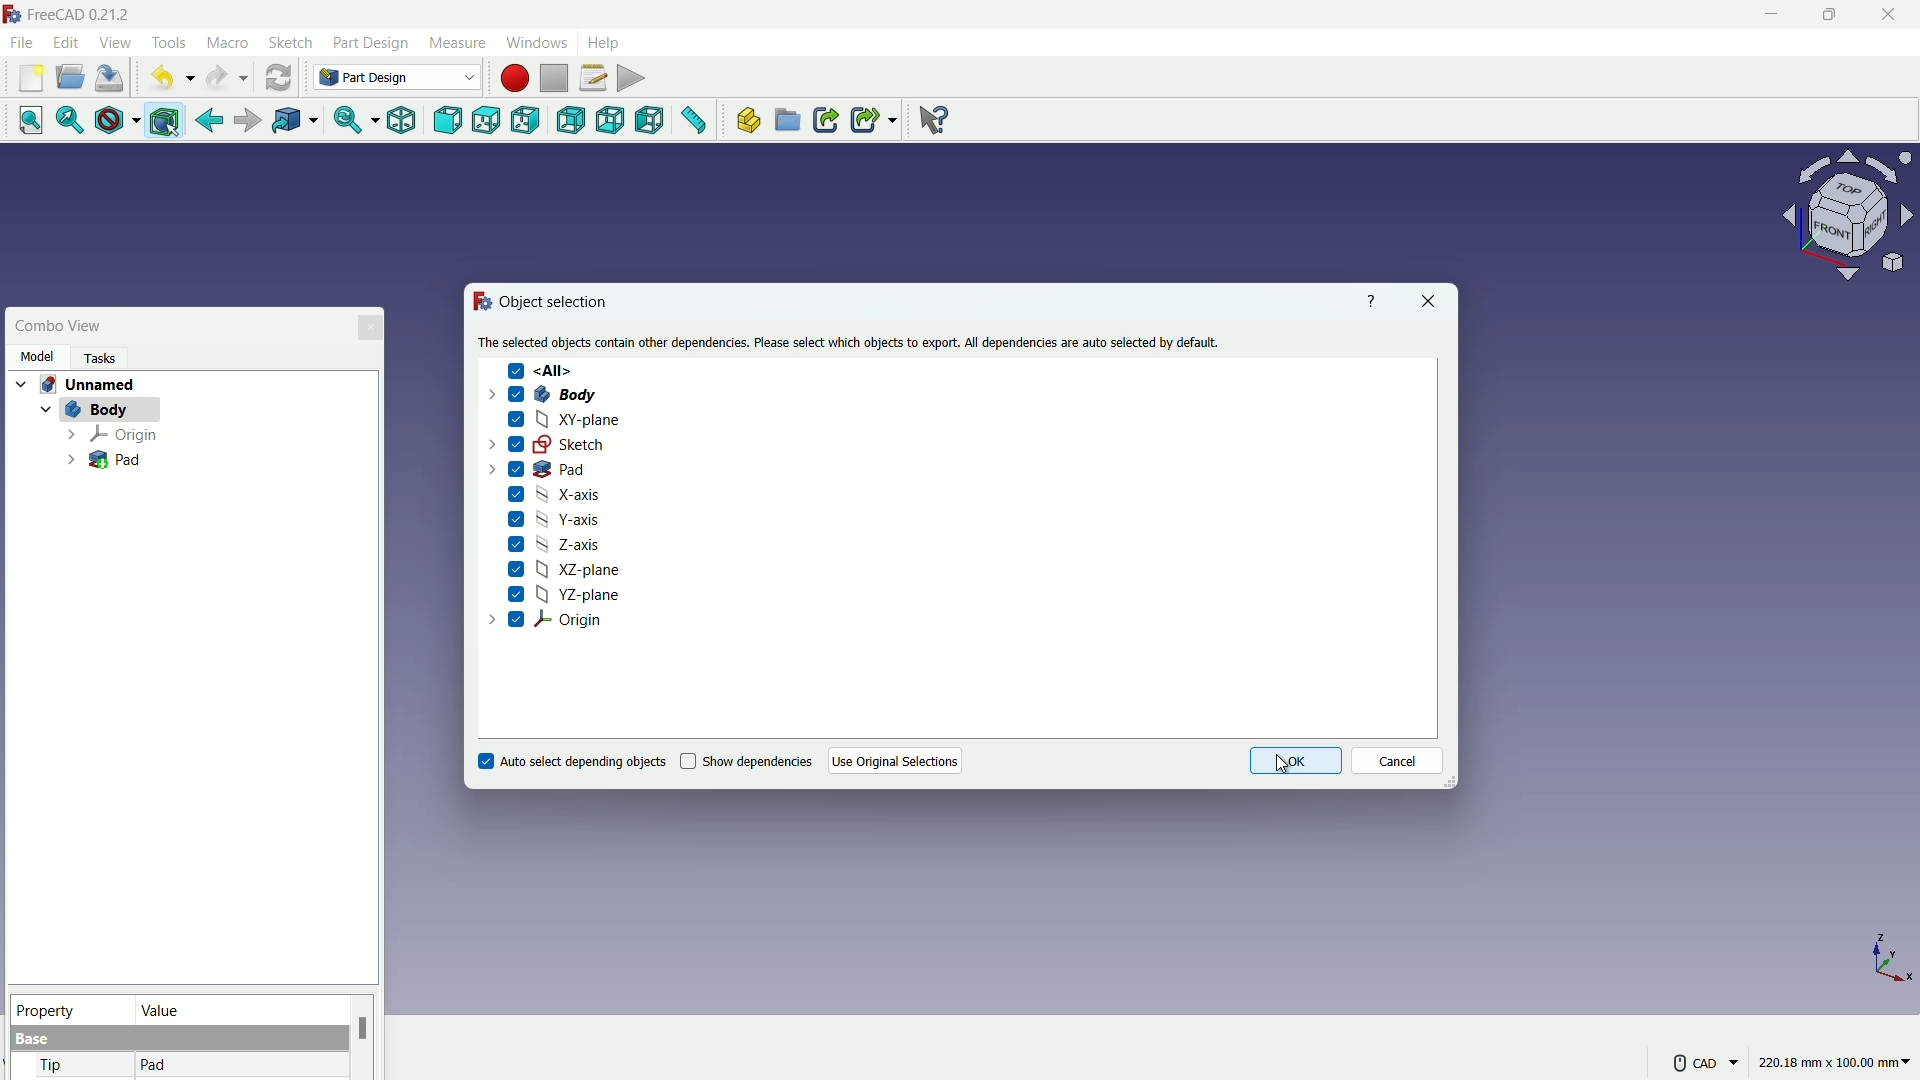  I want to click on file, so click(21, 41).